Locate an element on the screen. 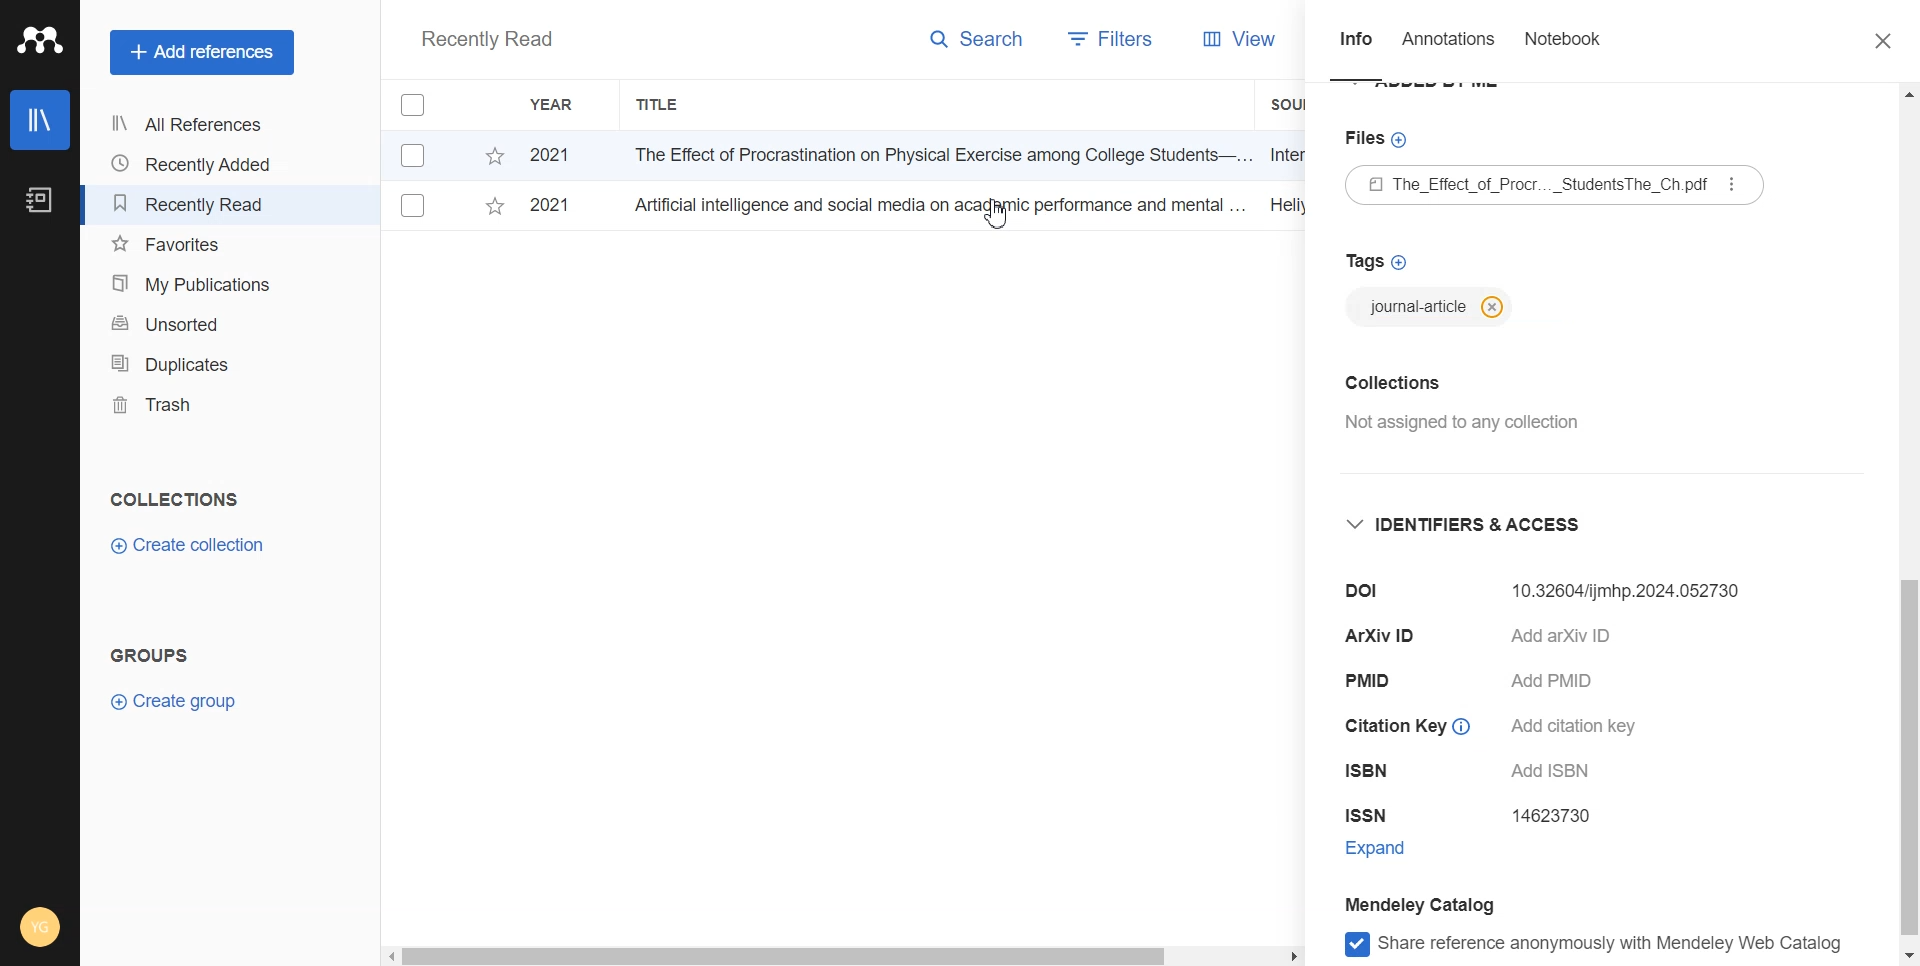 The image size is (1920, 966). Create Collection is located at coordinates (190, 546).